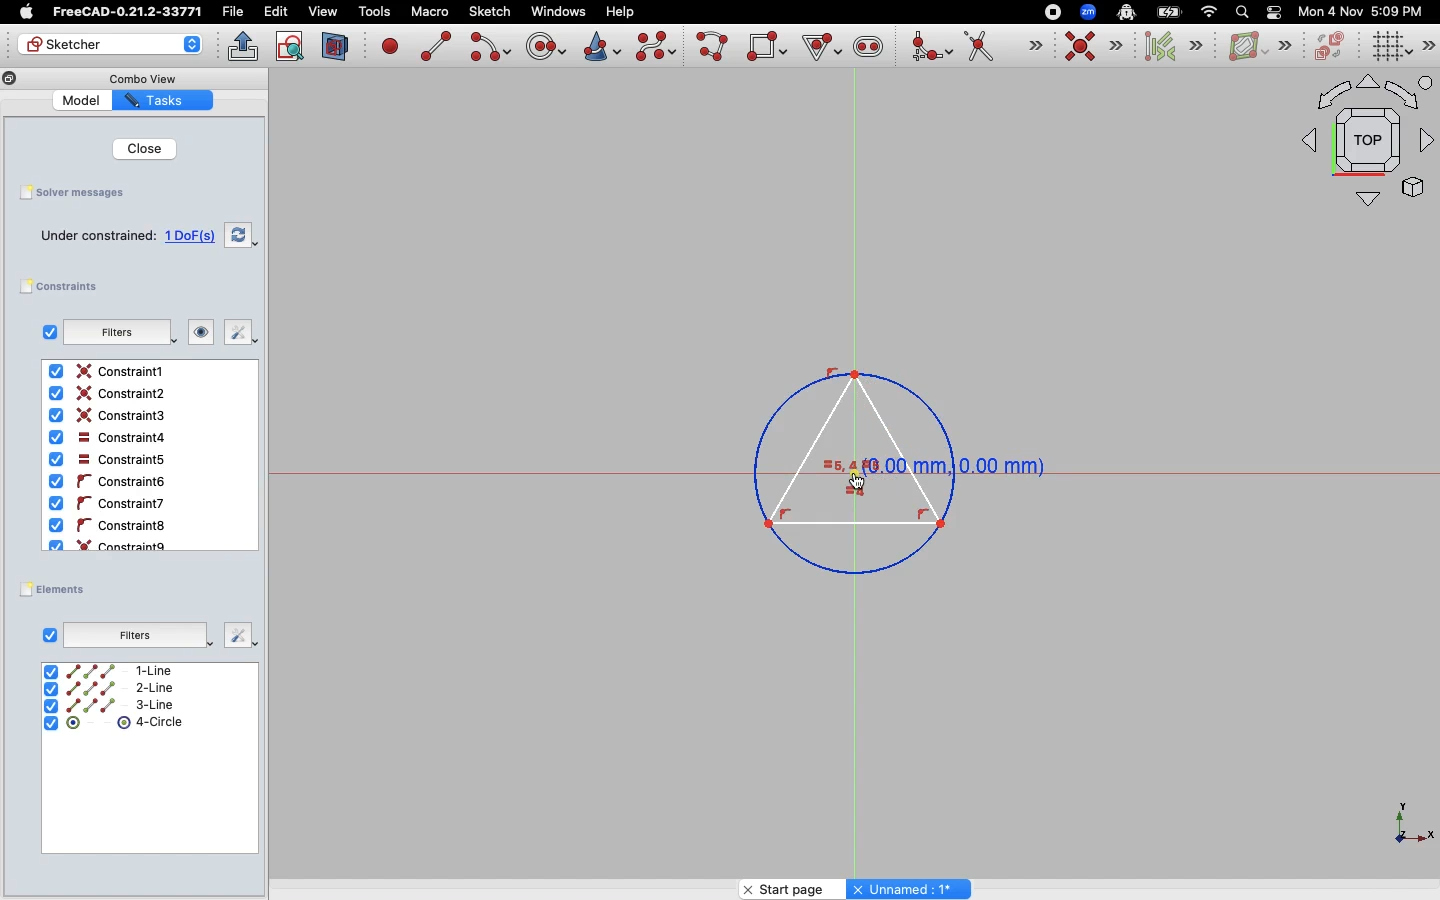 This screenshot has height=900, width=1440. What do you see at coordinates (1170, 46) in the screenshot?
I see `Select associated constraints` at bounding box center [1170, 46].